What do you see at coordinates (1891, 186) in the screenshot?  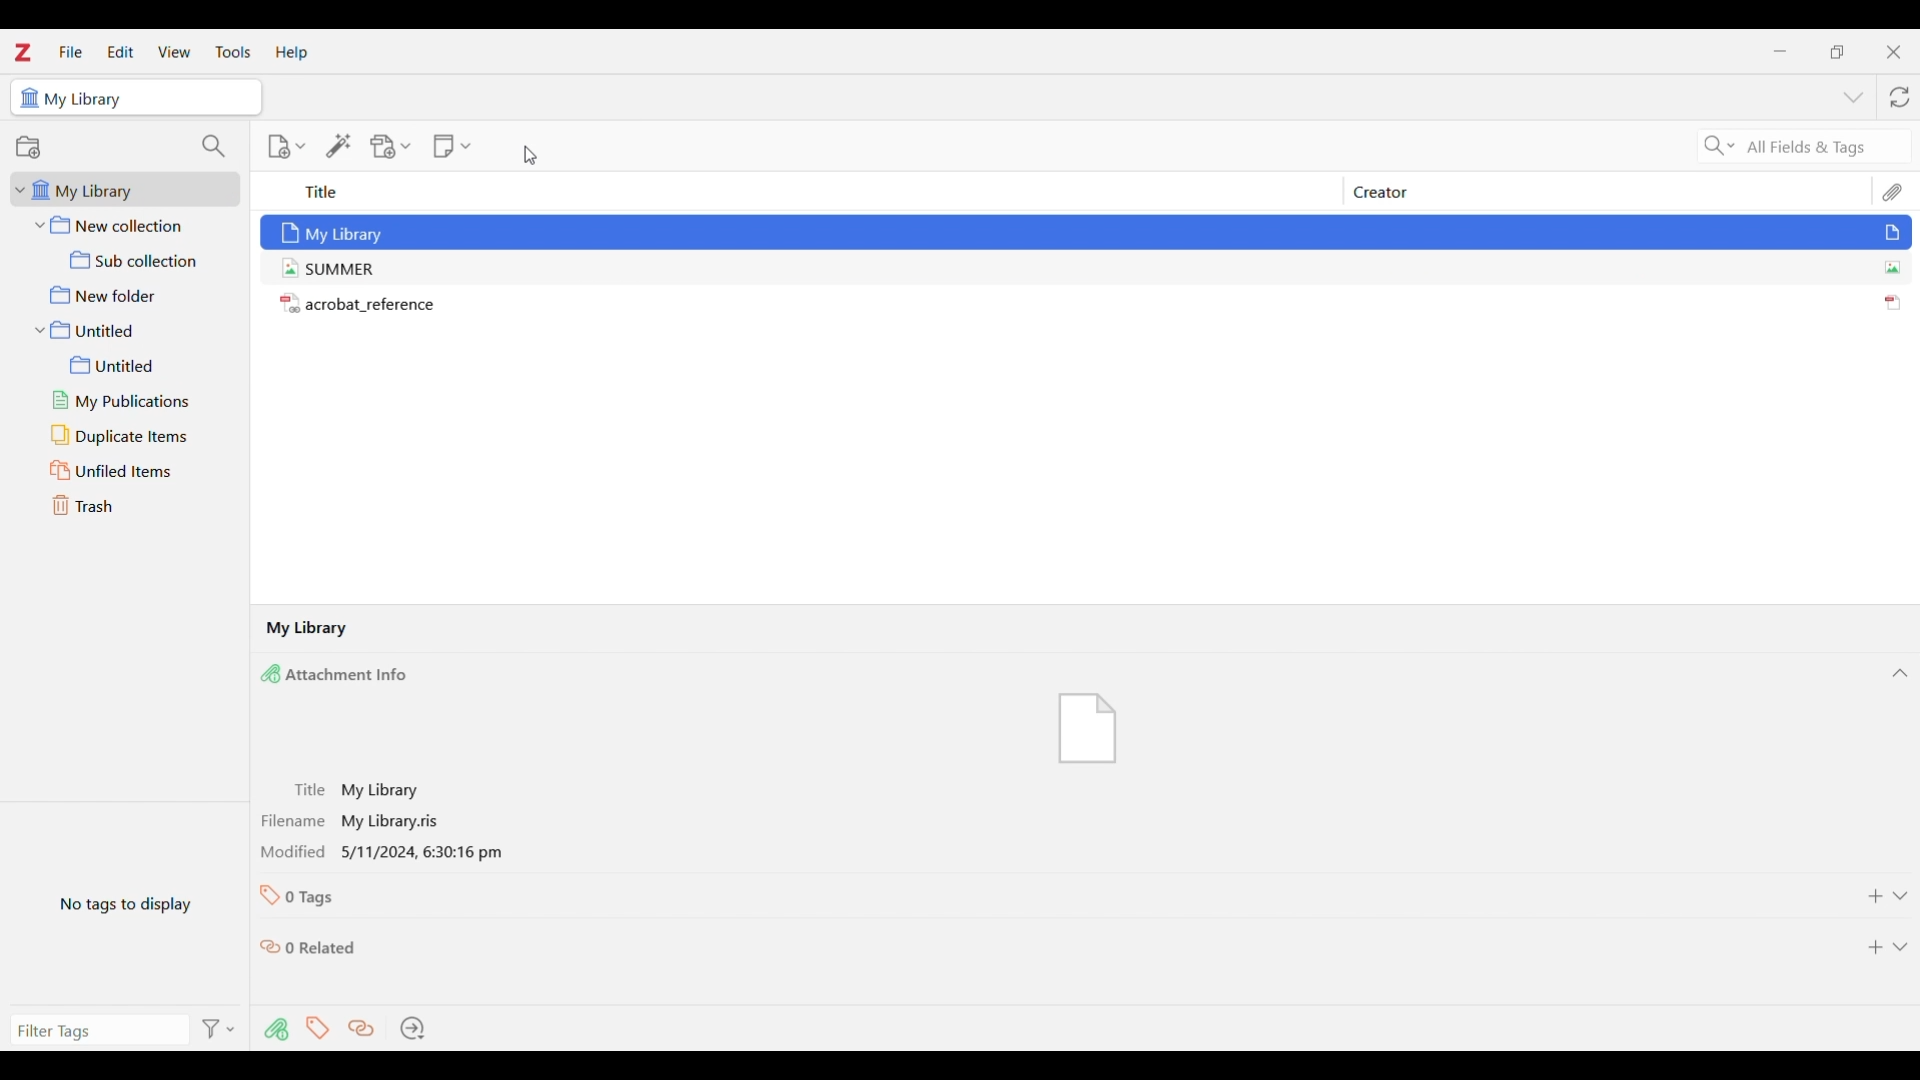 I see `Attach` at bounding box center [1891, 186].